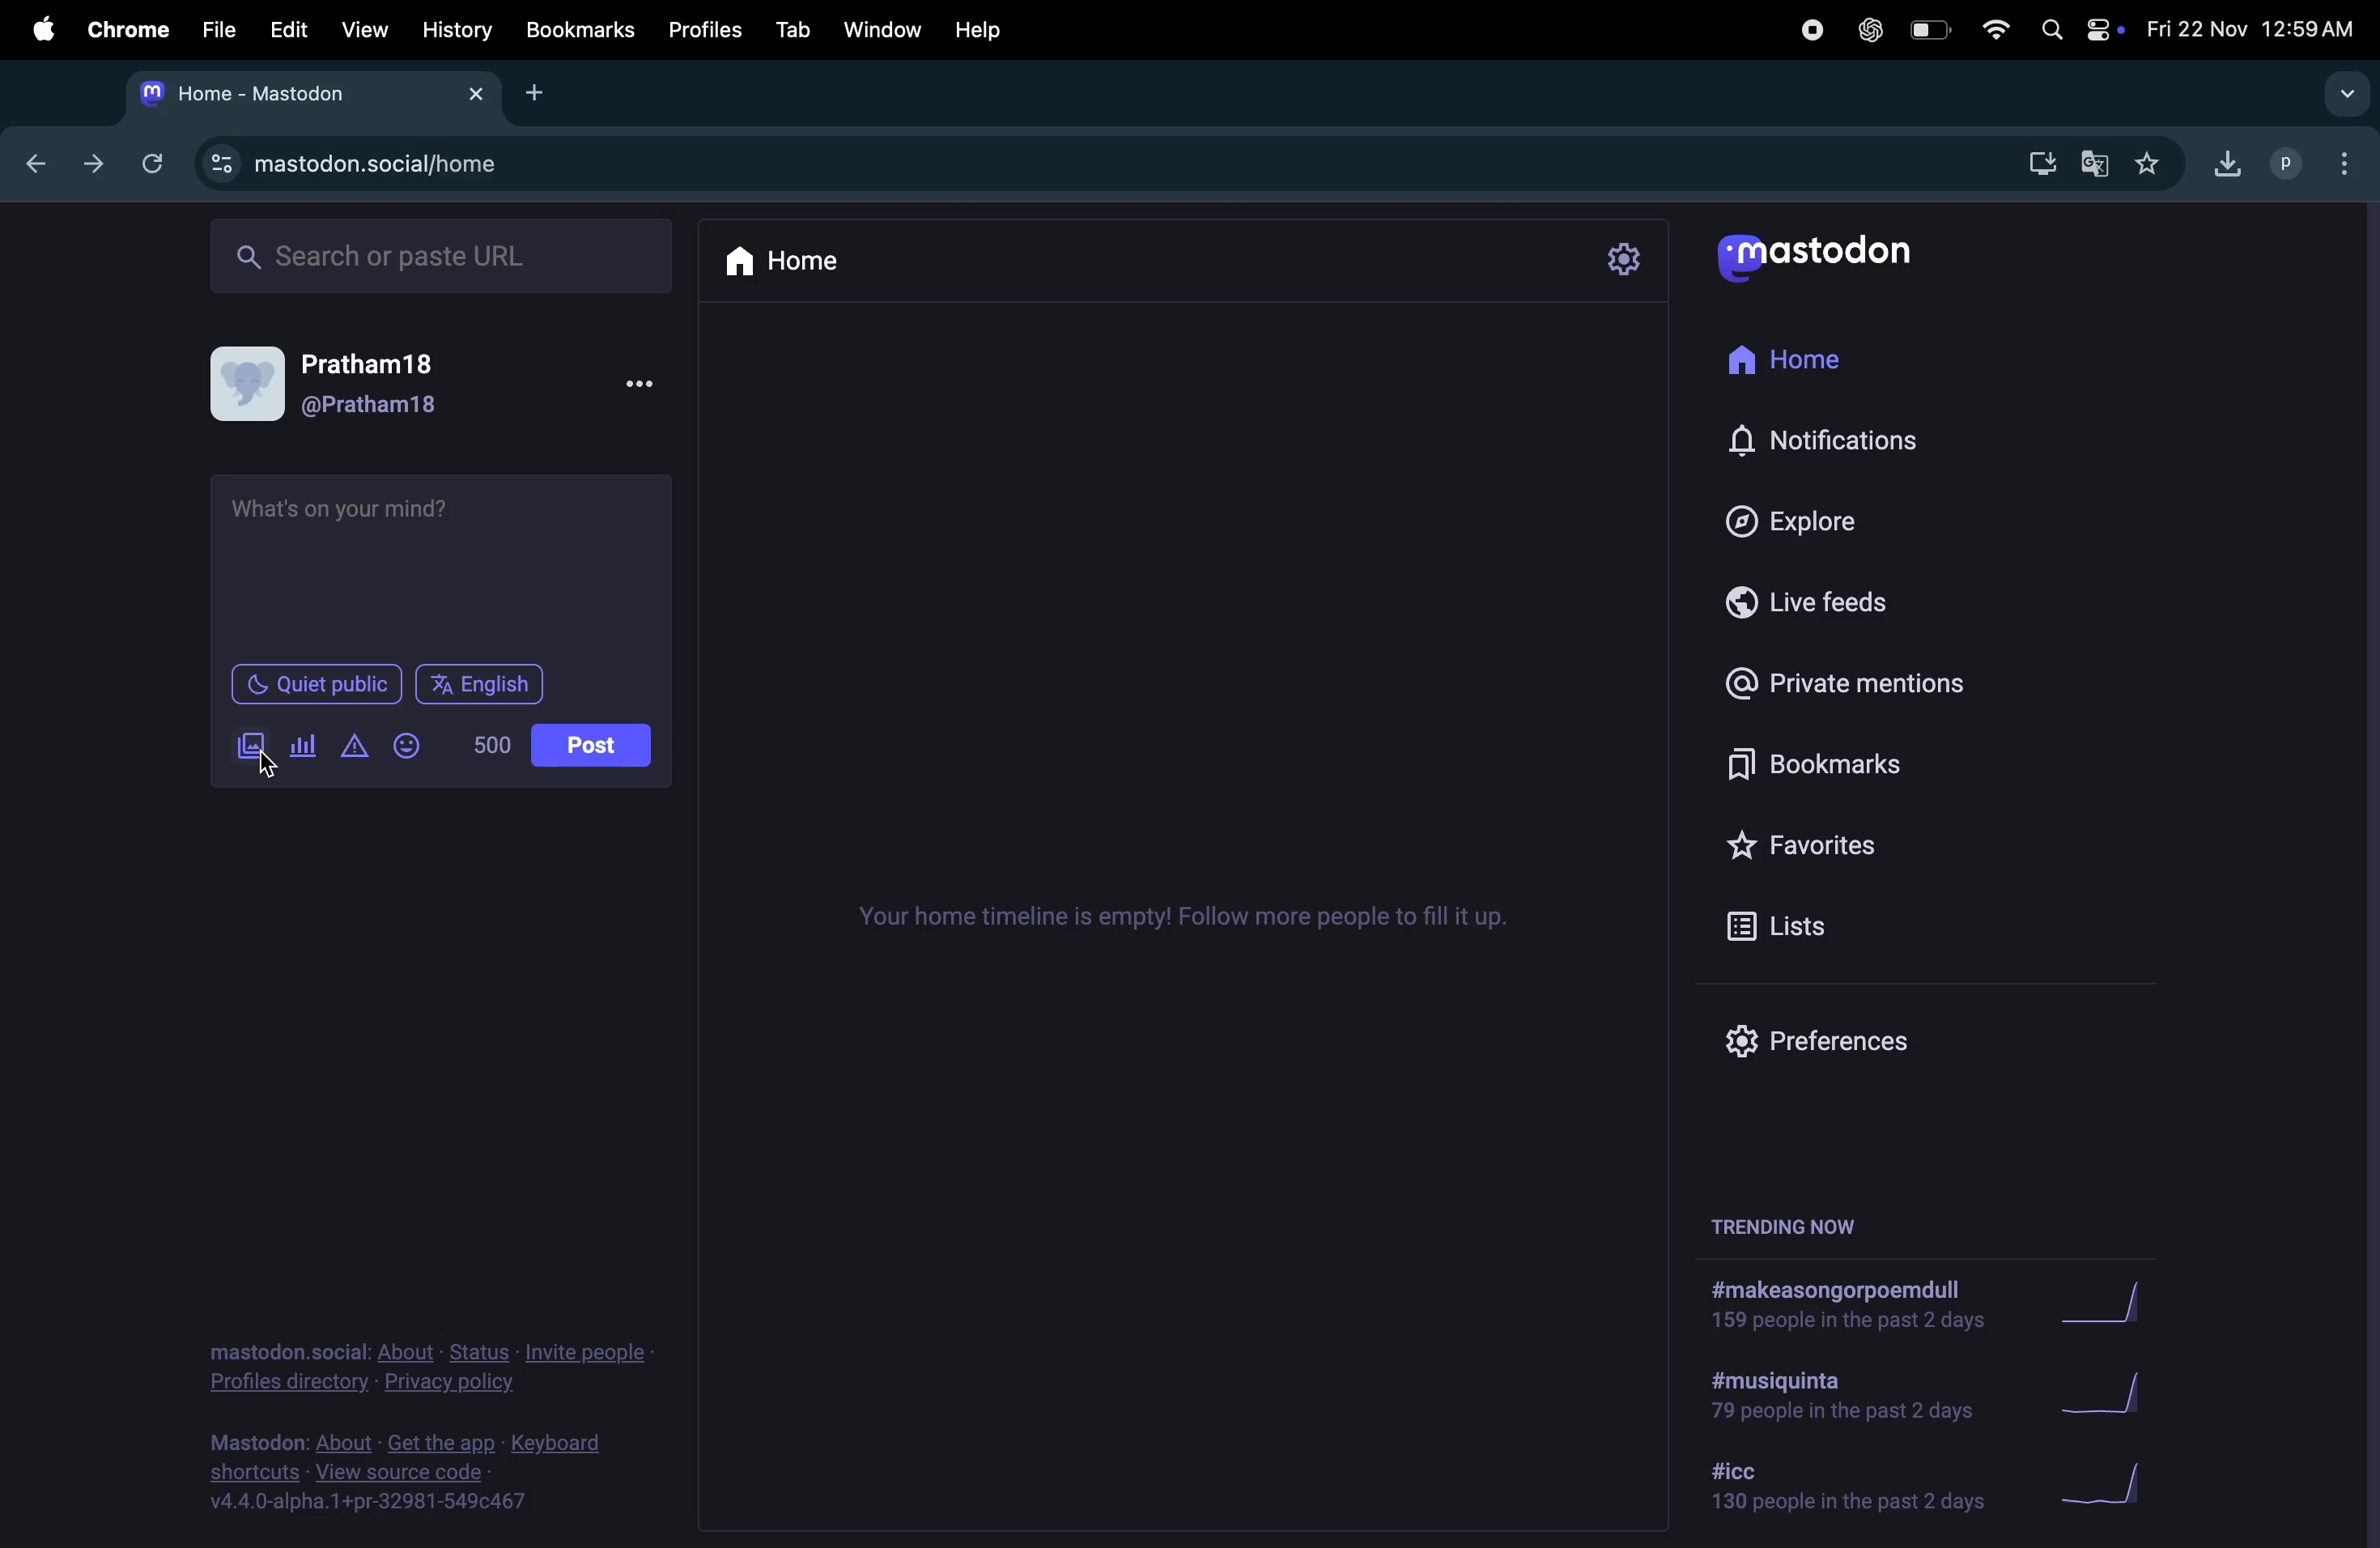 This screenshot has height=1548, width=2380. What do you see at coordinates (448, 1384) in the screenshot?
I see `privacy and policy` at bounding box center [448, 1384].